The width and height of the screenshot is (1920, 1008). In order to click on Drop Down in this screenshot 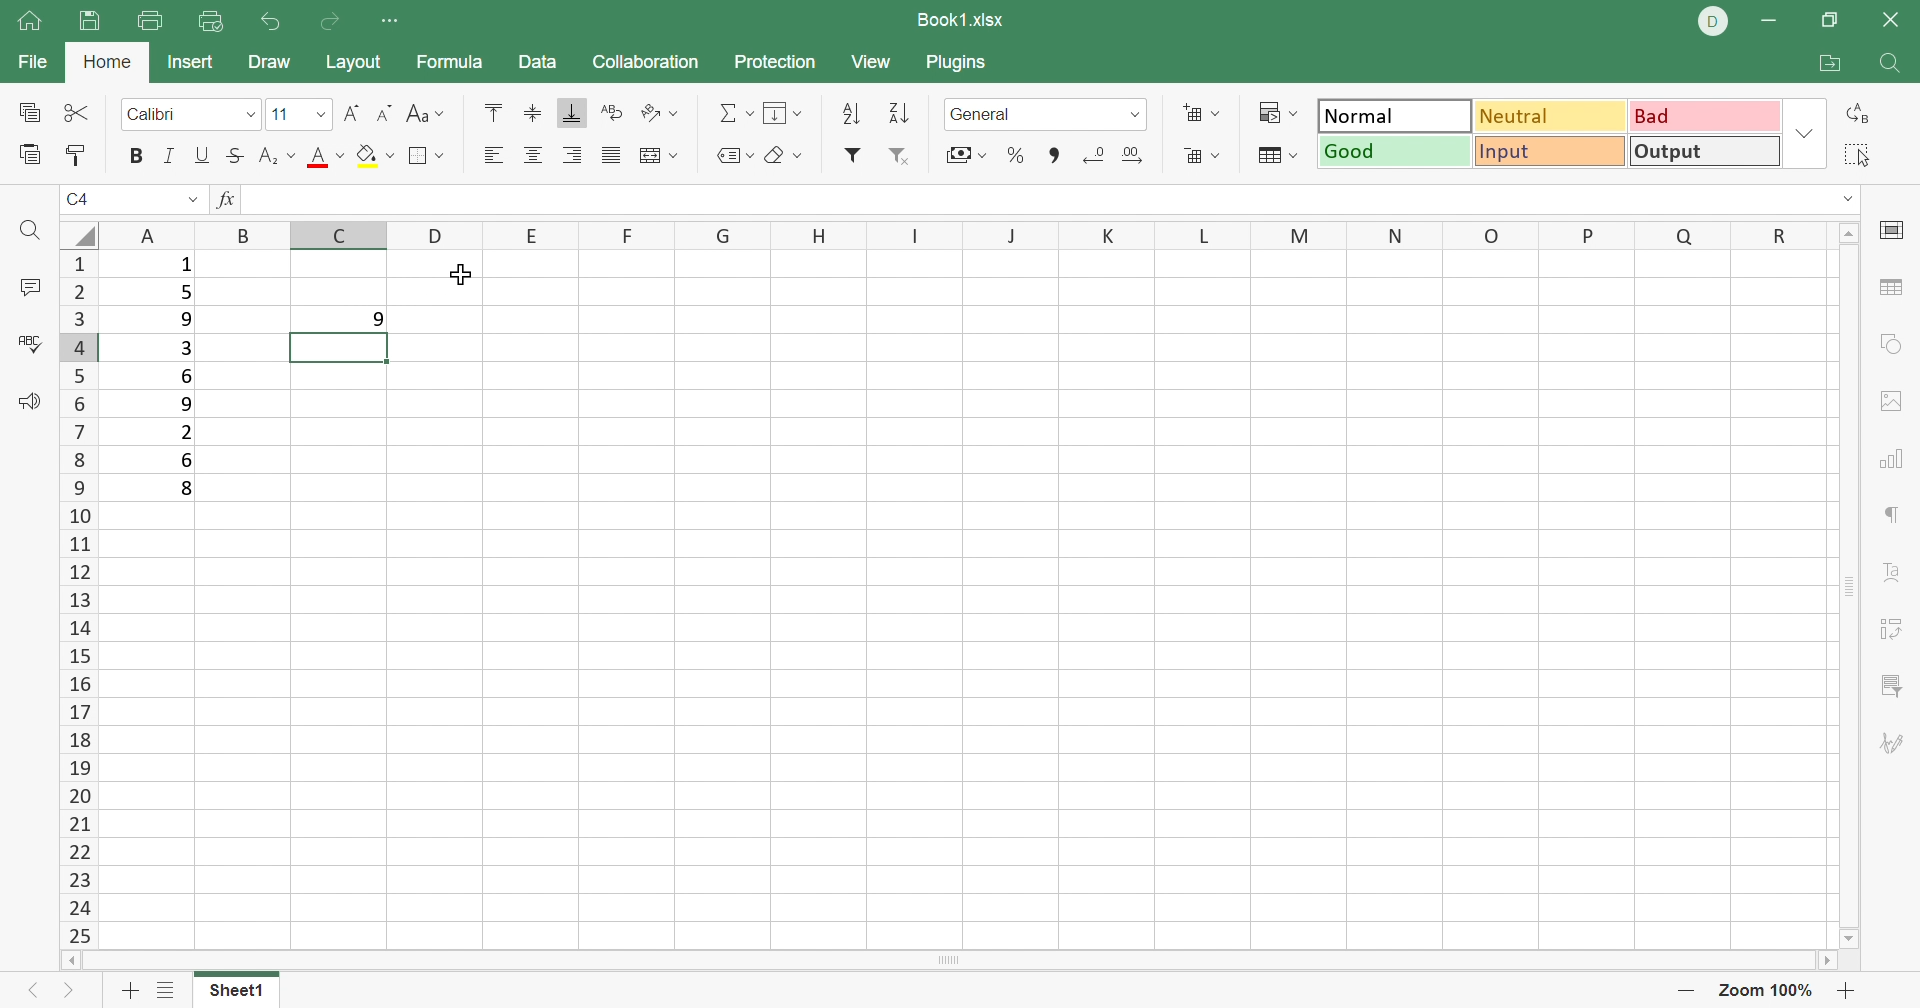, I will do `click(193, 198)`.